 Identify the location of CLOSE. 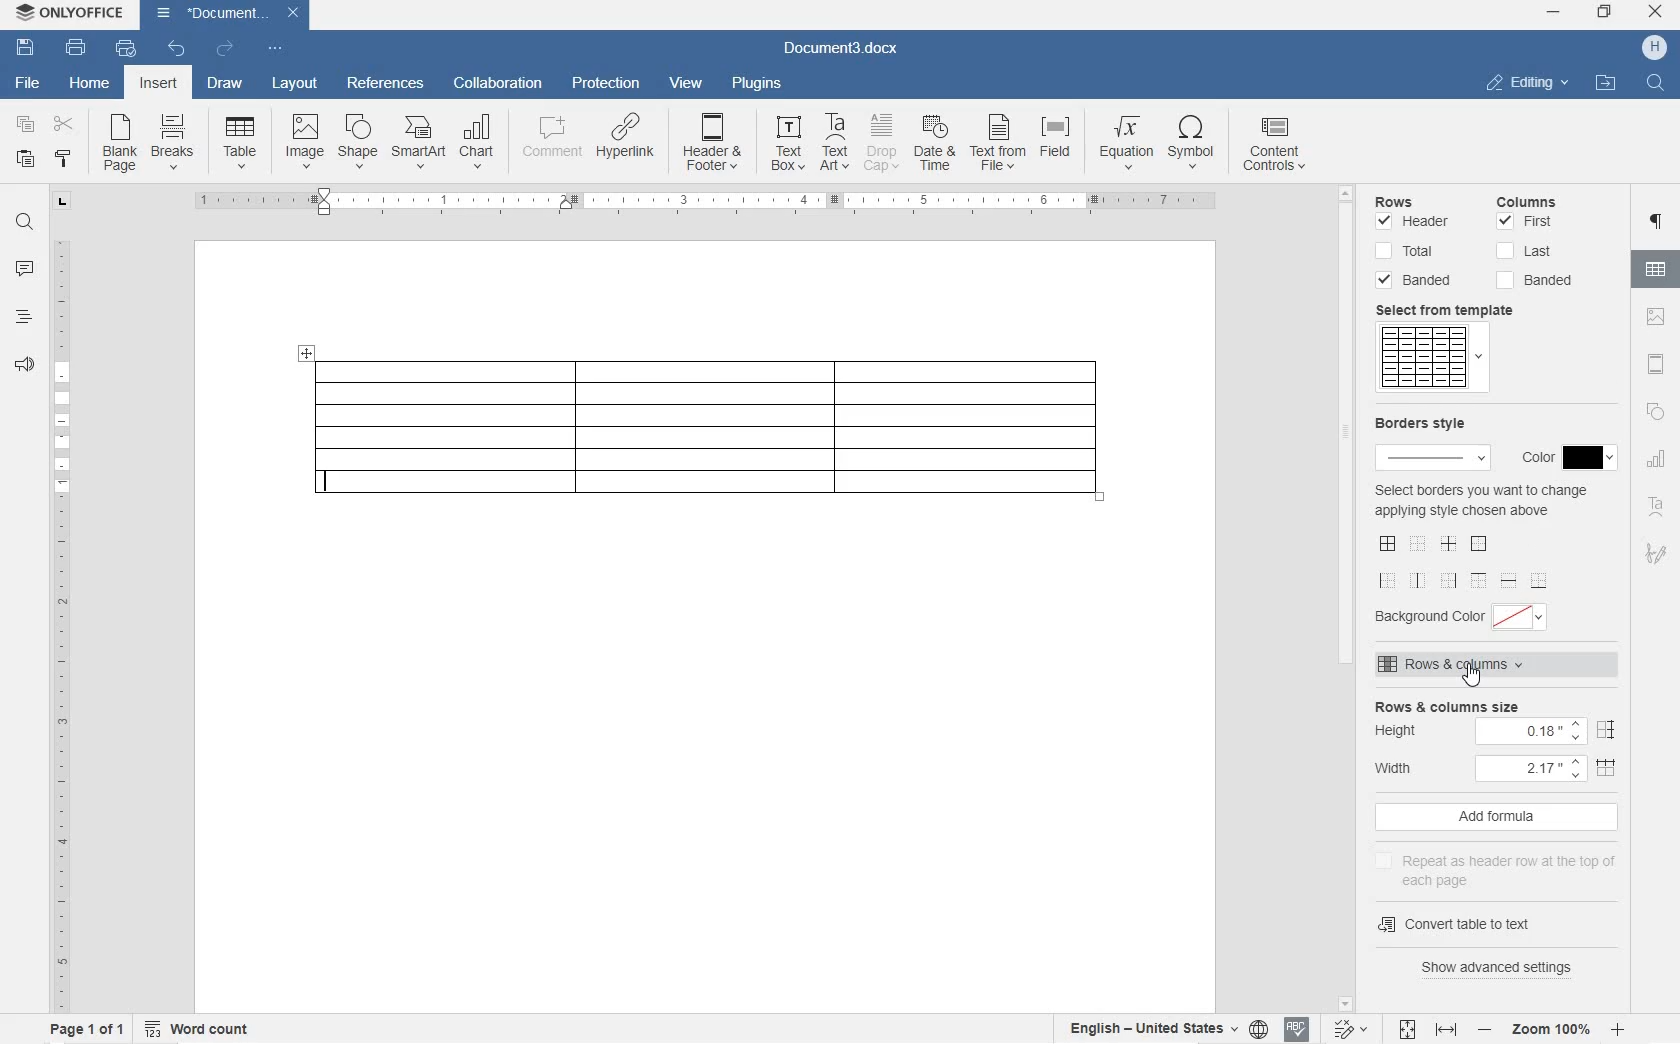
(1656, 11).